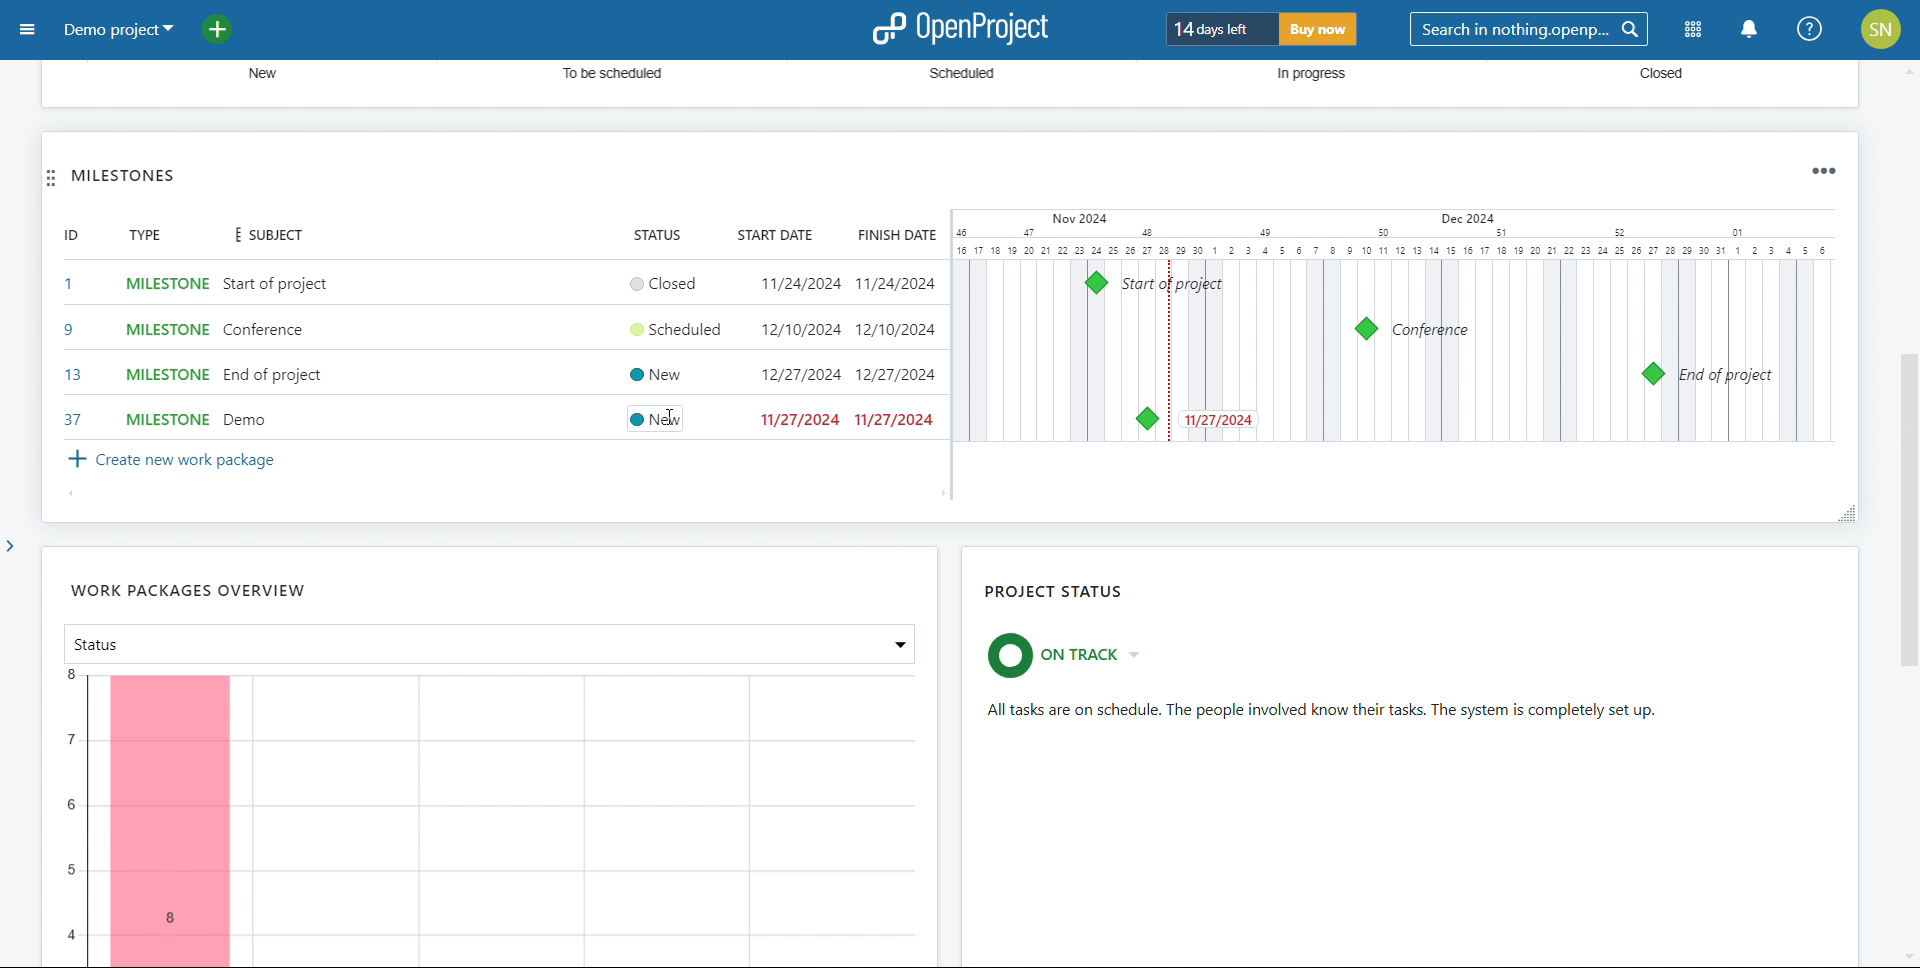 The image size is (1920, 968). Describe the element at coordinates (168, 459) in the screenshot. I see `create new work package` at that location.